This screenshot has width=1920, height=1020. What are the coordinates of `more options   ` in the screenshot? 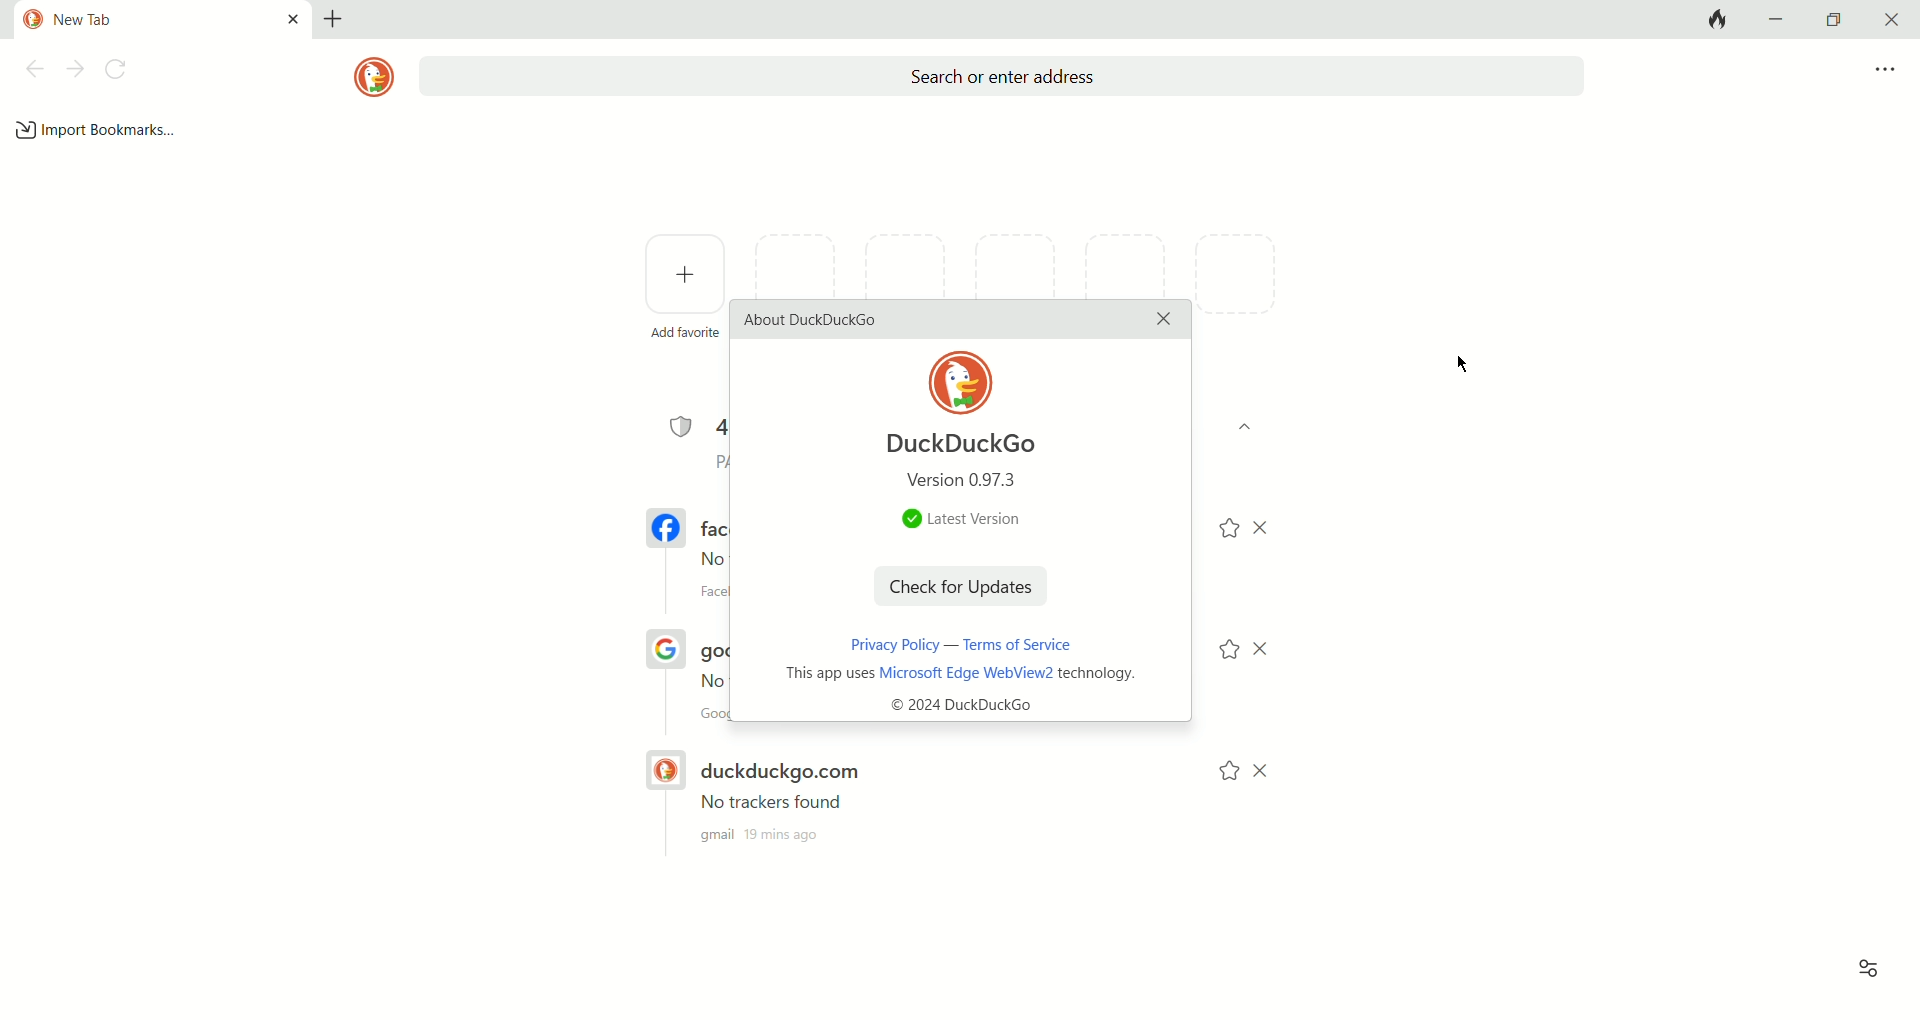 It's located at (1883, 71).